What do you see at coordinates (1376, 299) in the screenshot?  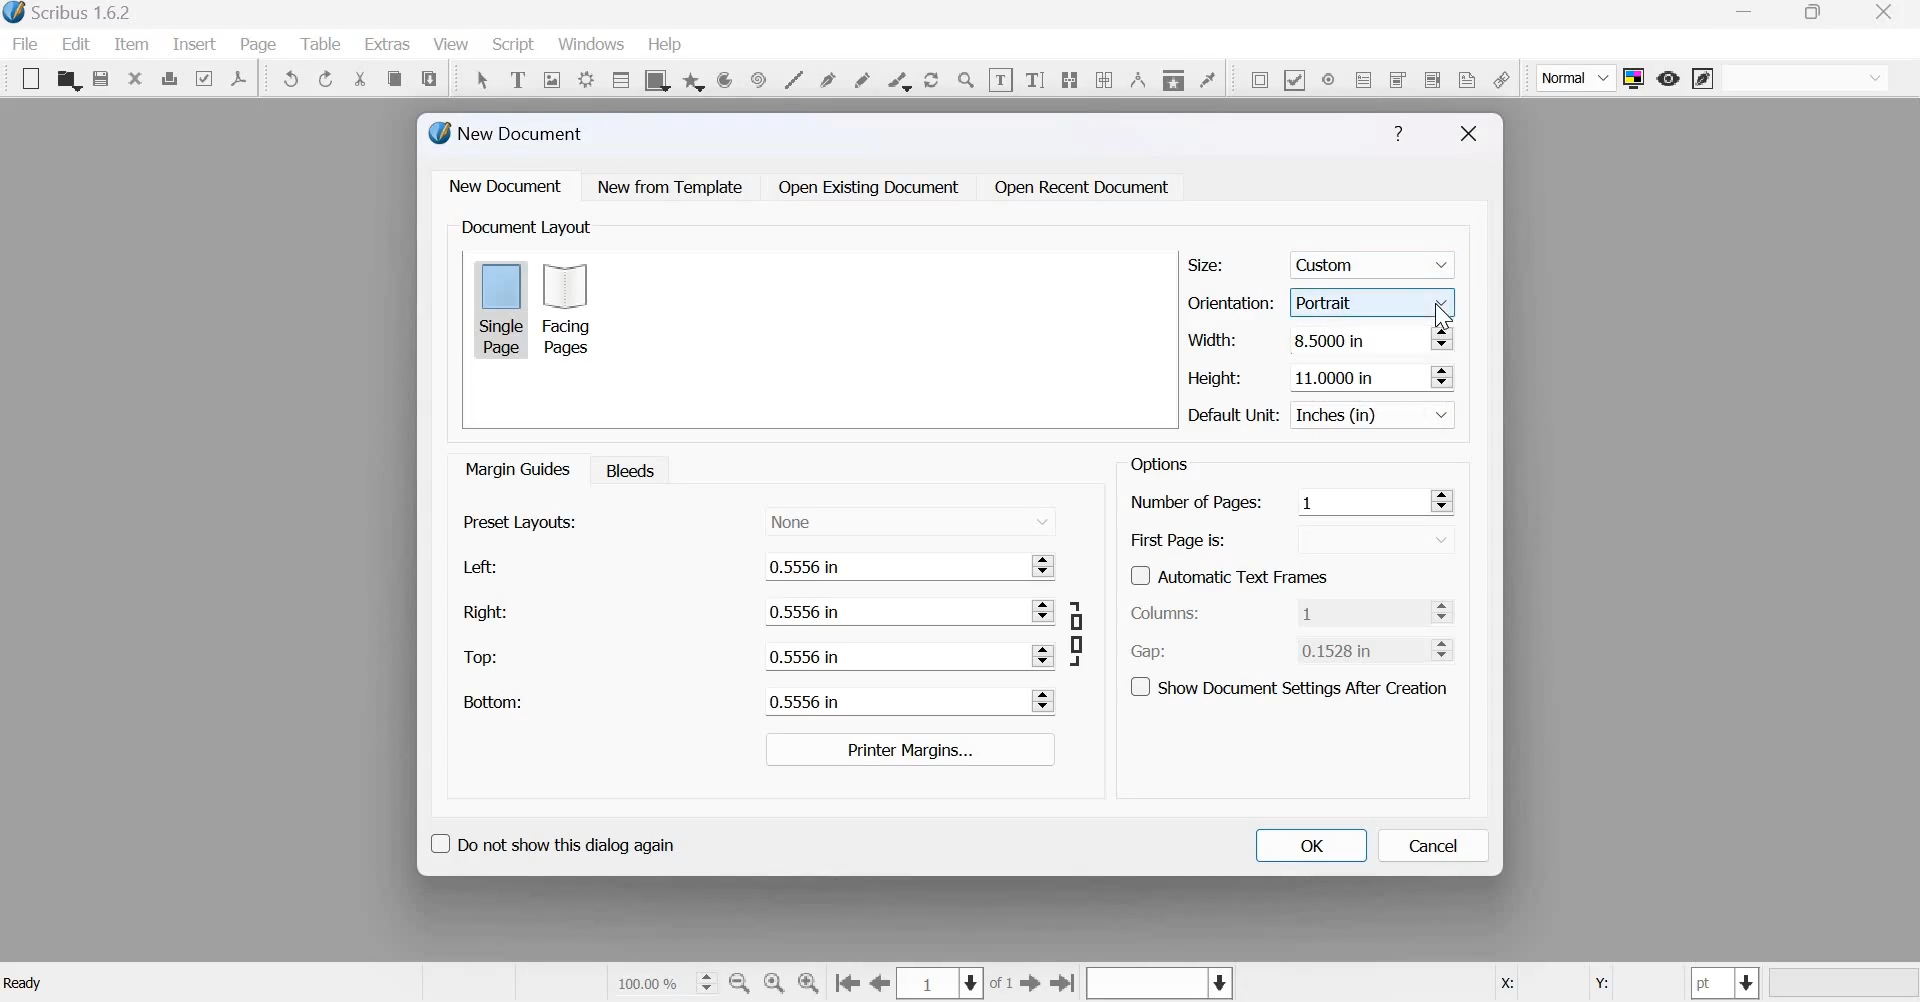 I see `Potrait` at bounding box center [1376, 299].